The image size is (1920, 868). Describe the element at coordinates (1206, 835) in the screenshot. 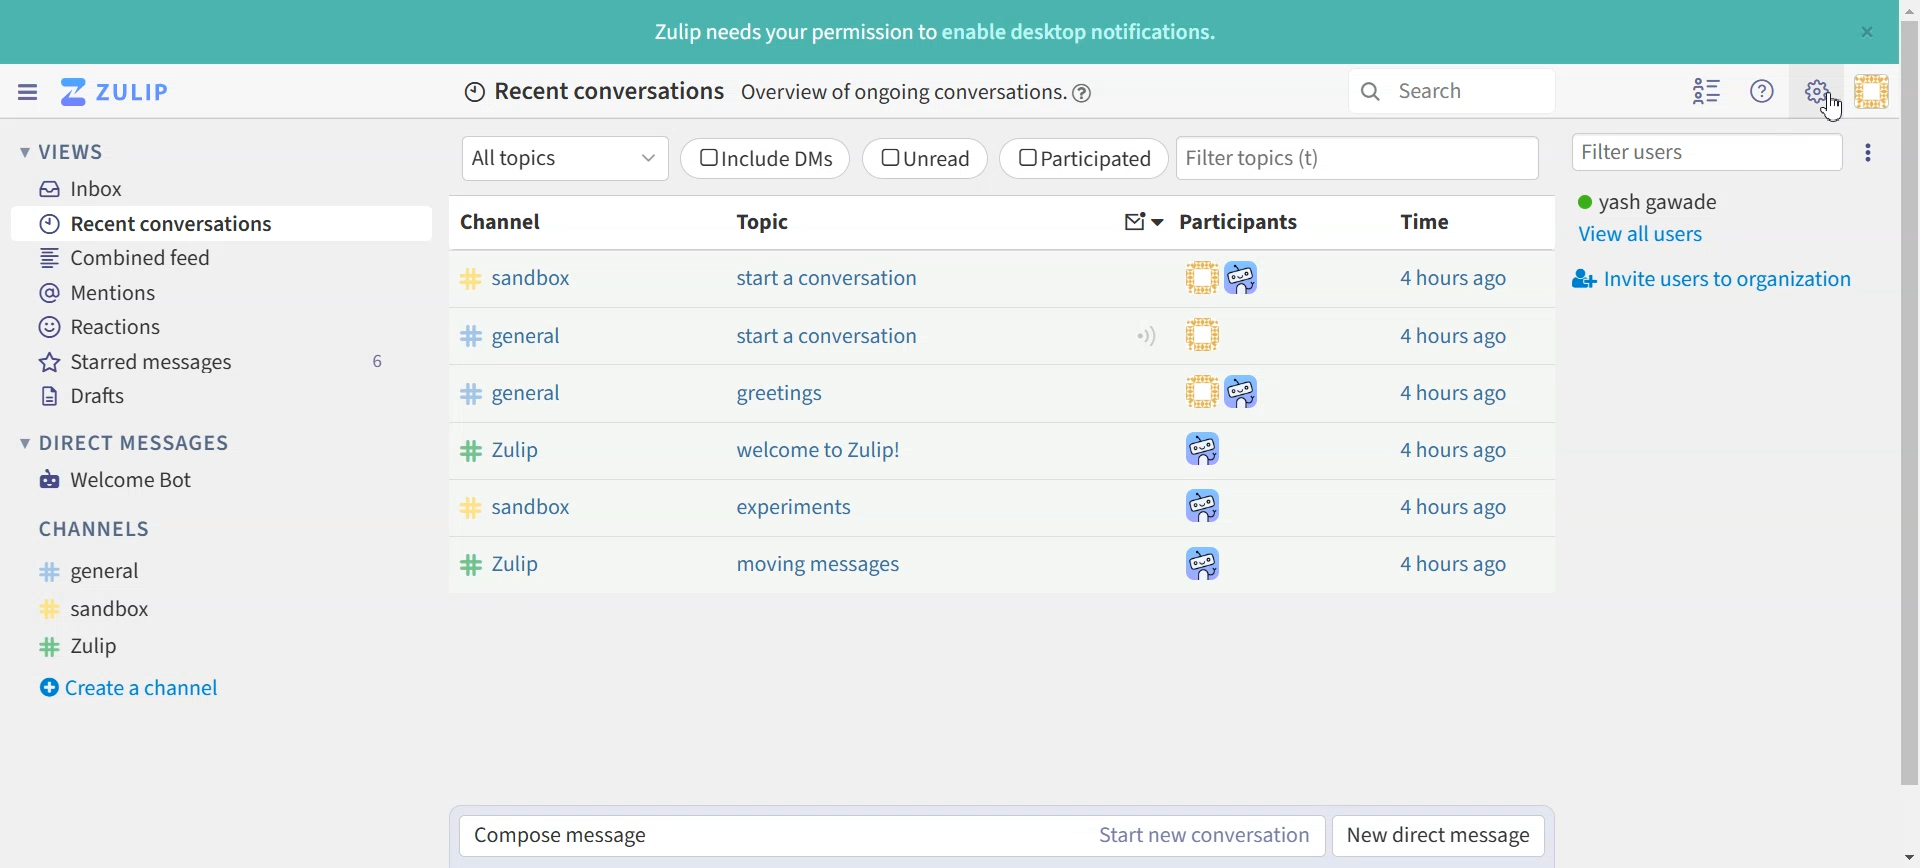

I see `Start new conversation` at that location.